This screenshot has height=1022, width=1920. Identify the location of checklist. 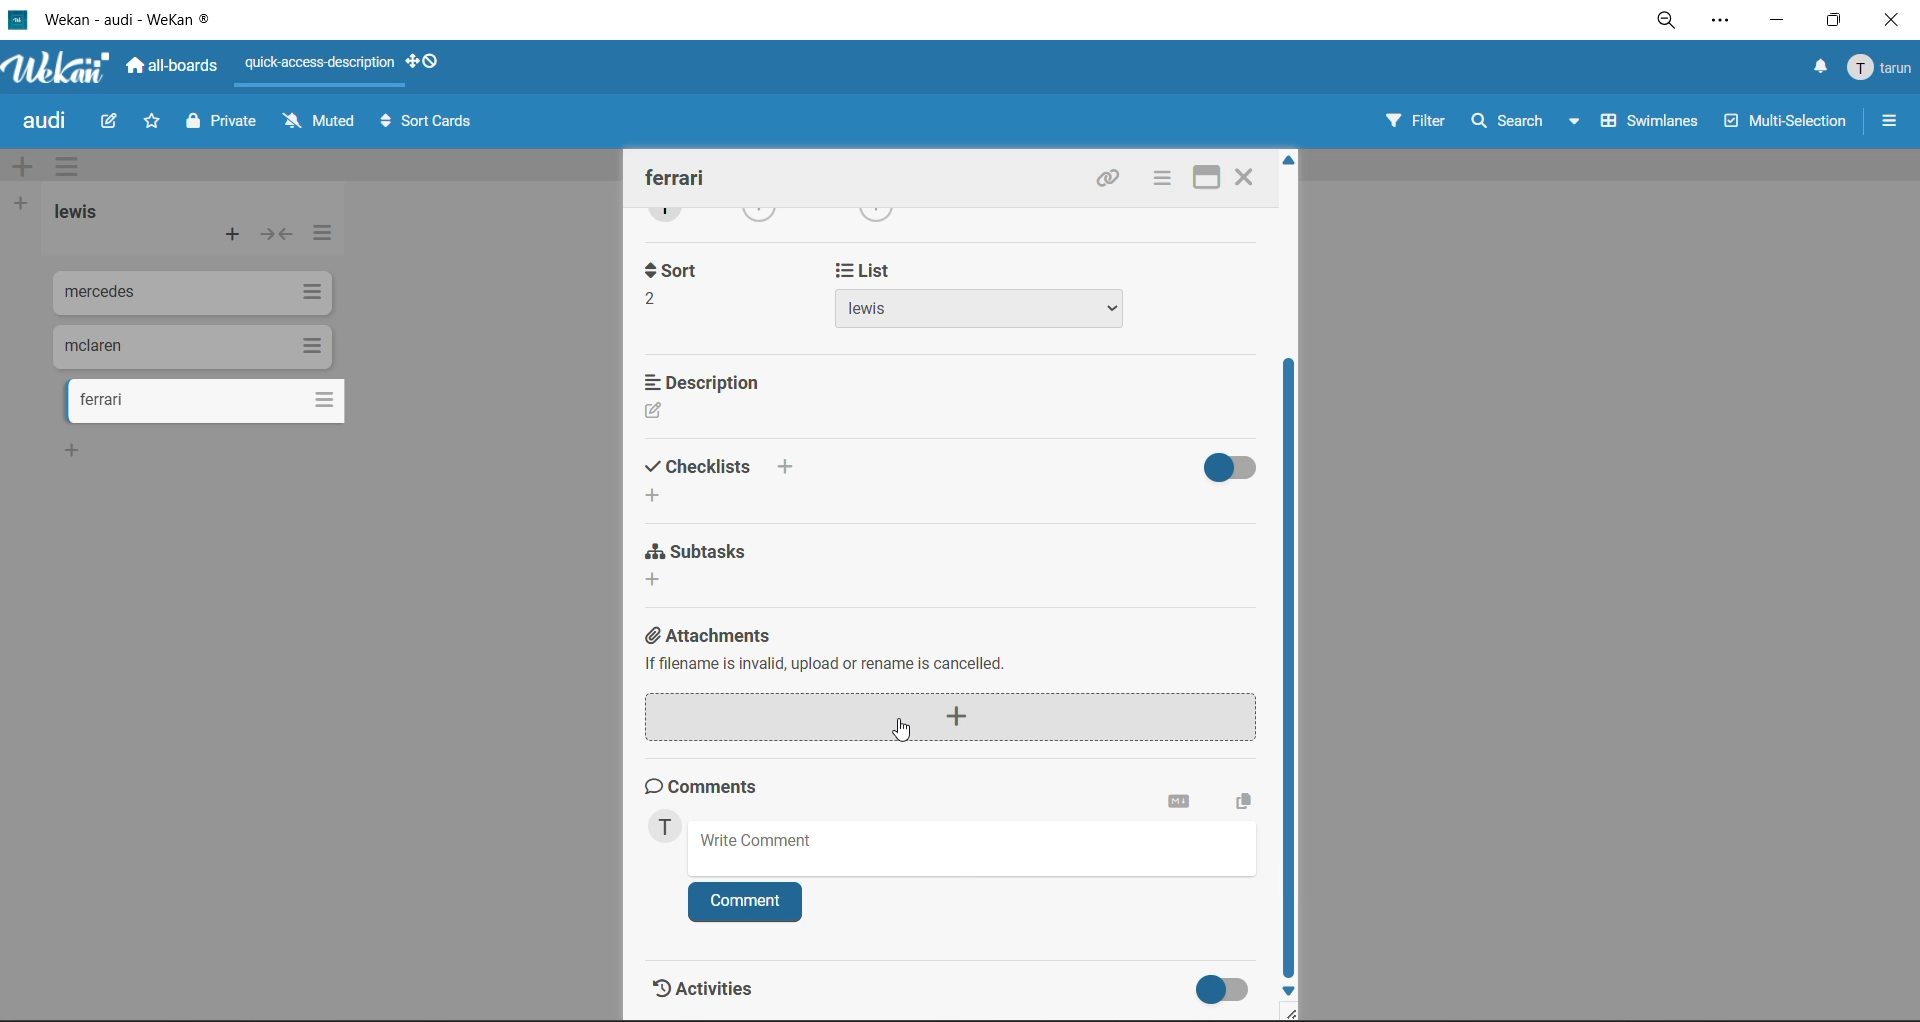
(723, 477).